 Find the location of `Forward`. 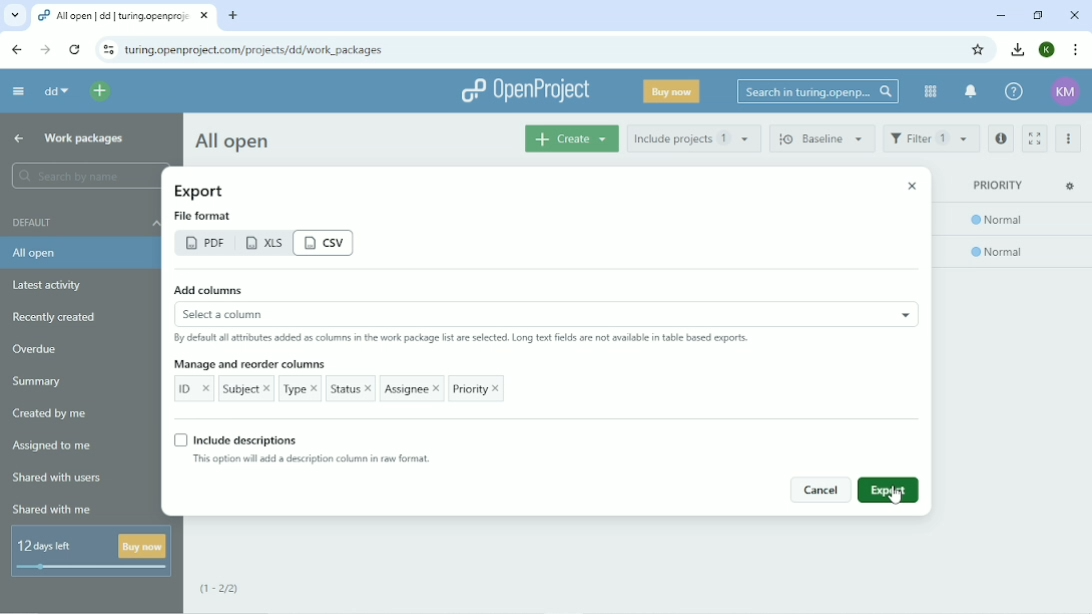

Forward is located at coordinates (42, 49).